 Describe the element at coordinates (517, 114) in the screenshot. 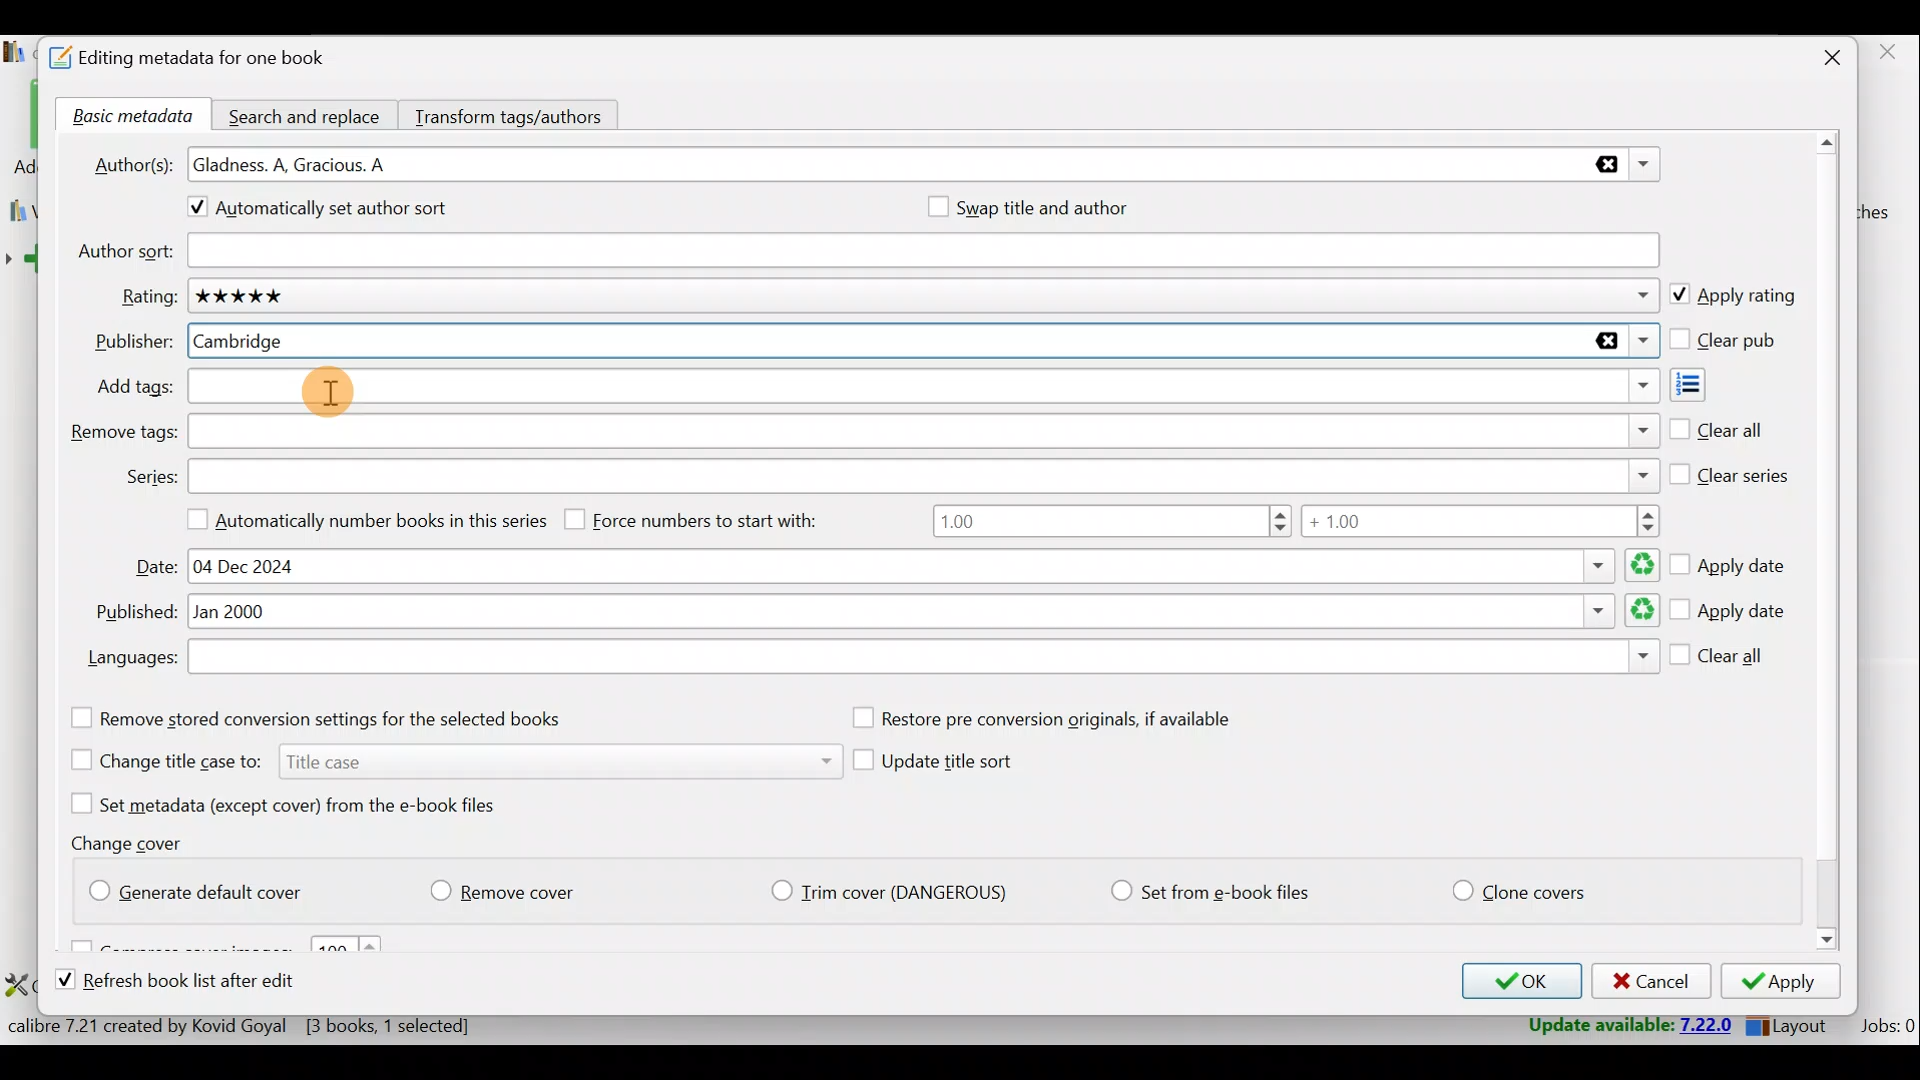

I see `Transform tags/authors` at that location.